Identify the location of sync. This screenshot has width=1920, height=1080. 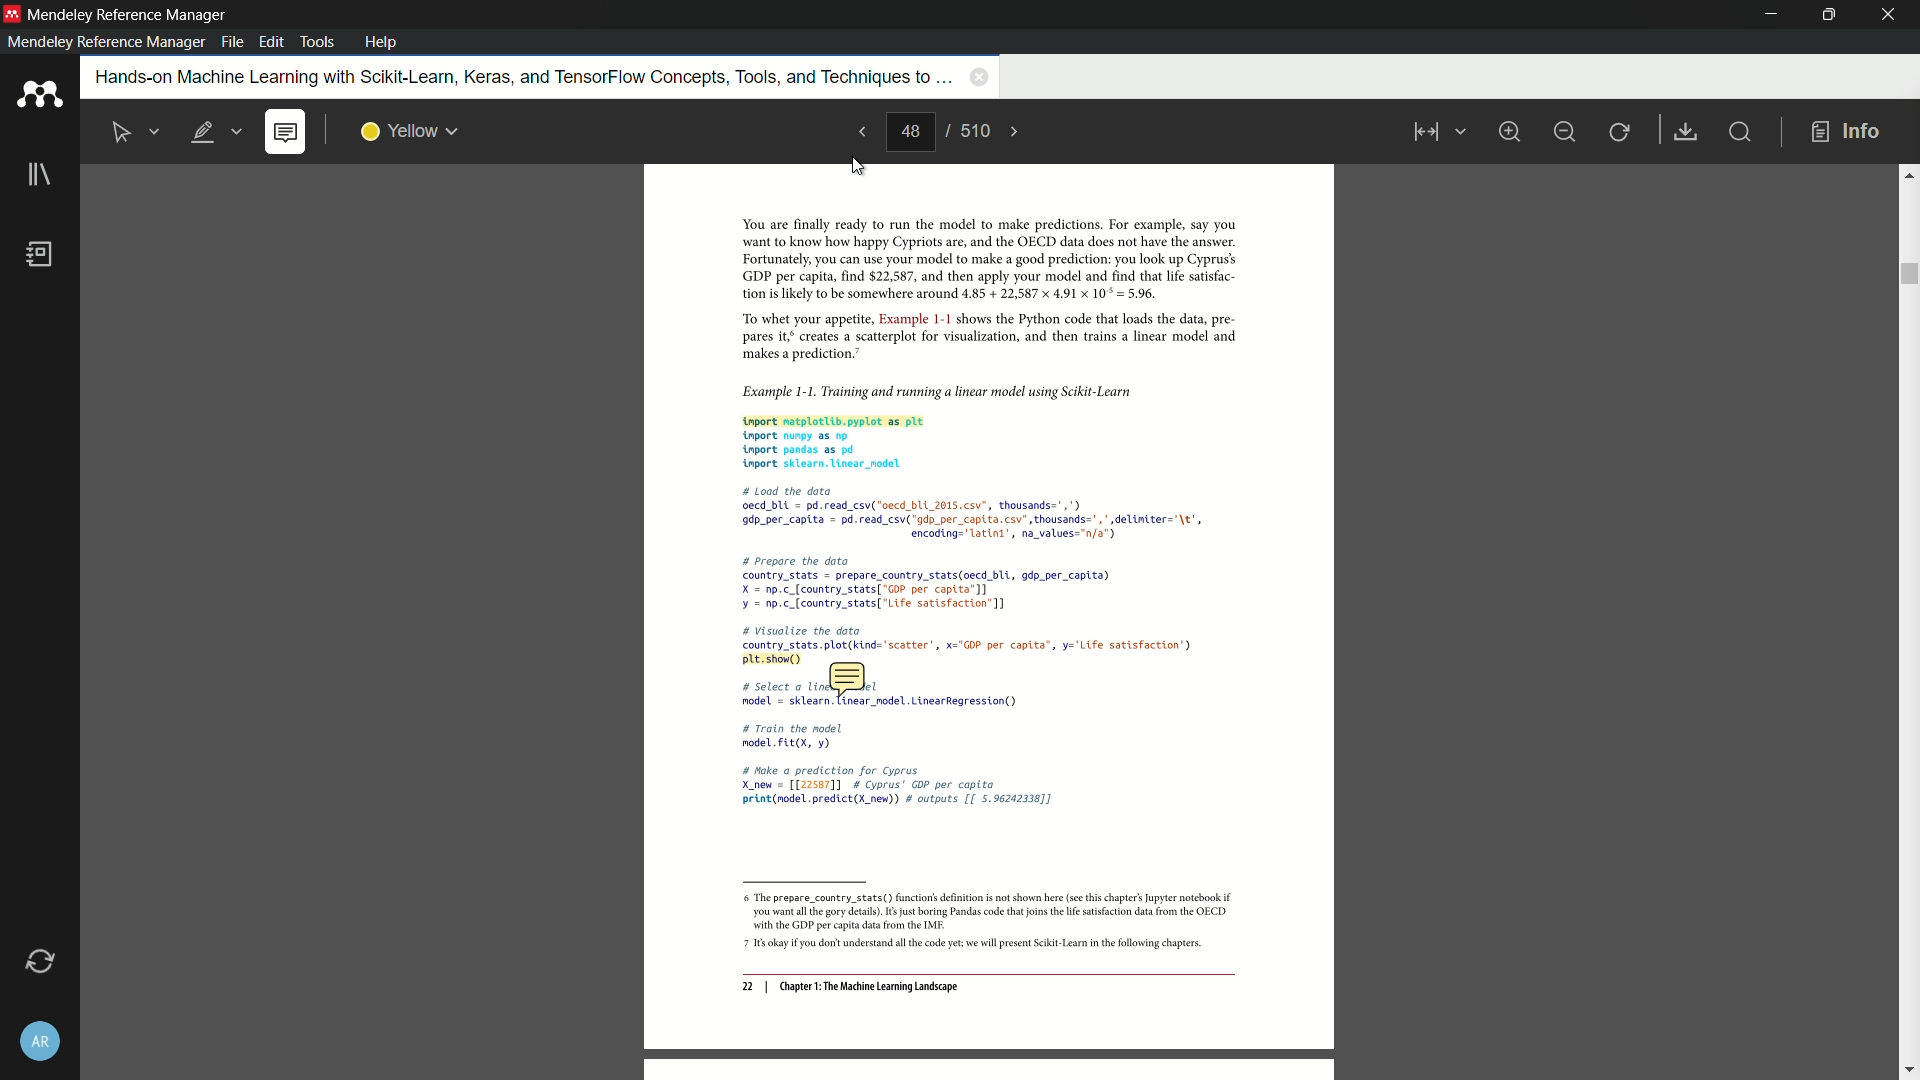
(41, 962).